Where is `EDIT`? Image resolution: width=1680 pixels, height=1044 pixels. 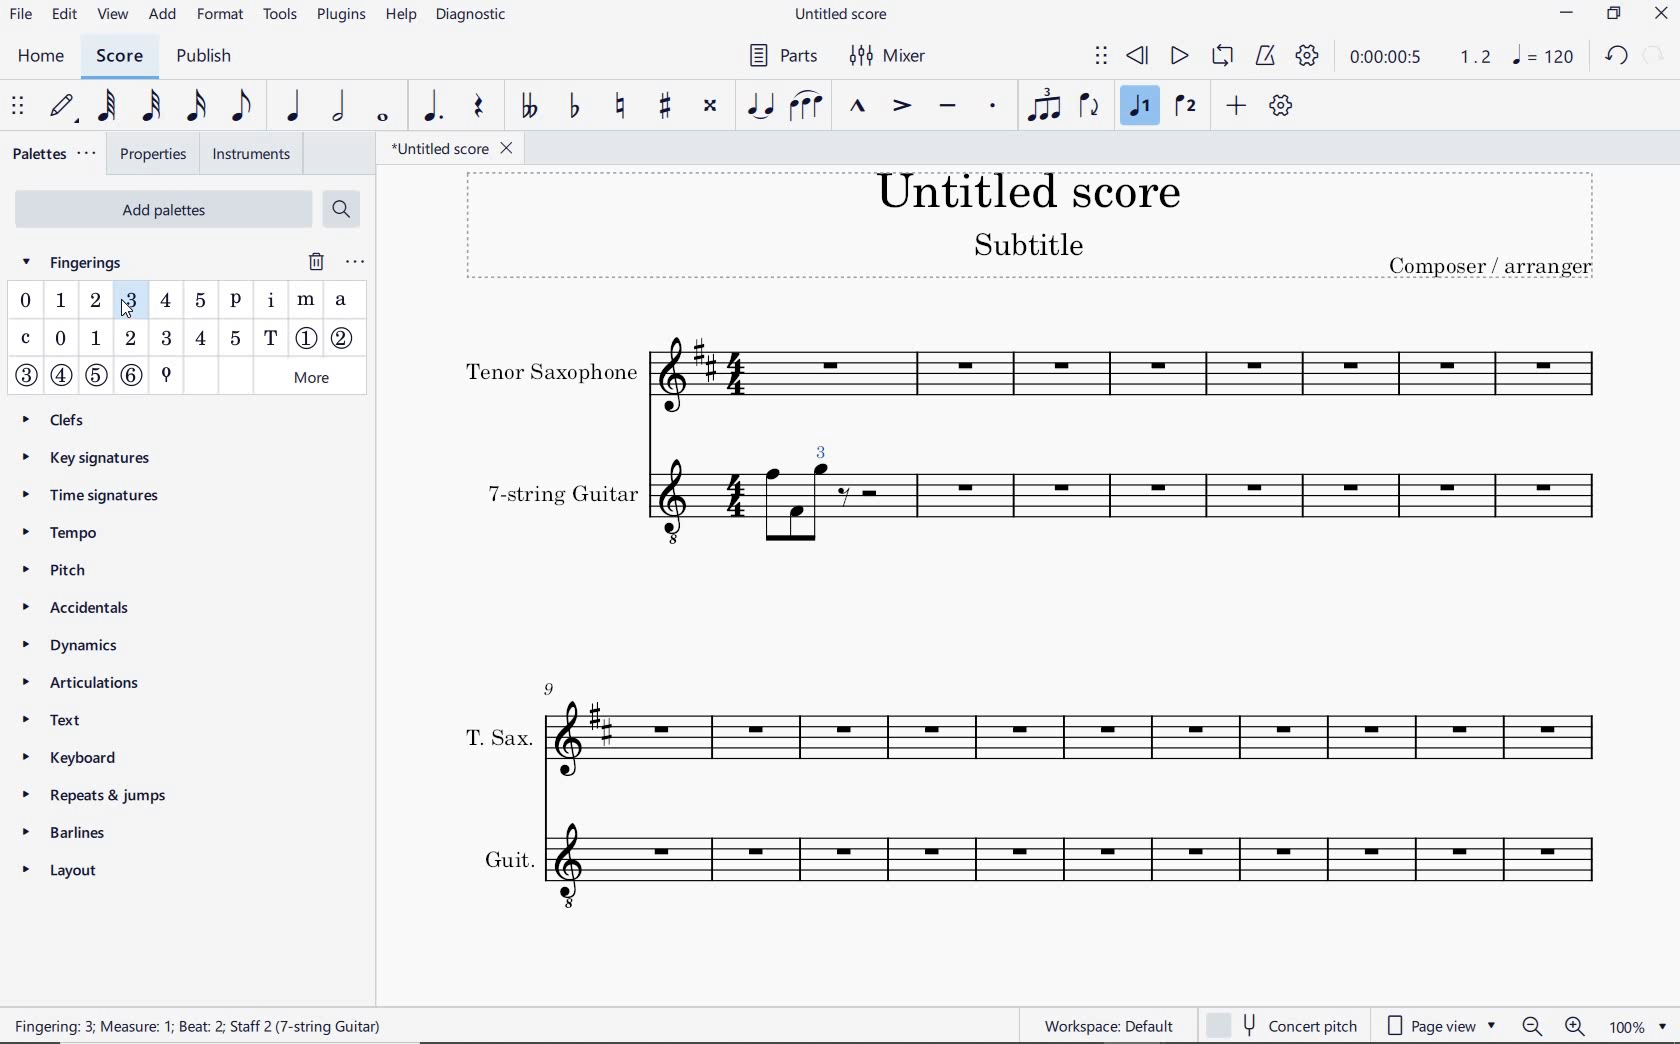 EDIT is located at coordinates (62, 16).